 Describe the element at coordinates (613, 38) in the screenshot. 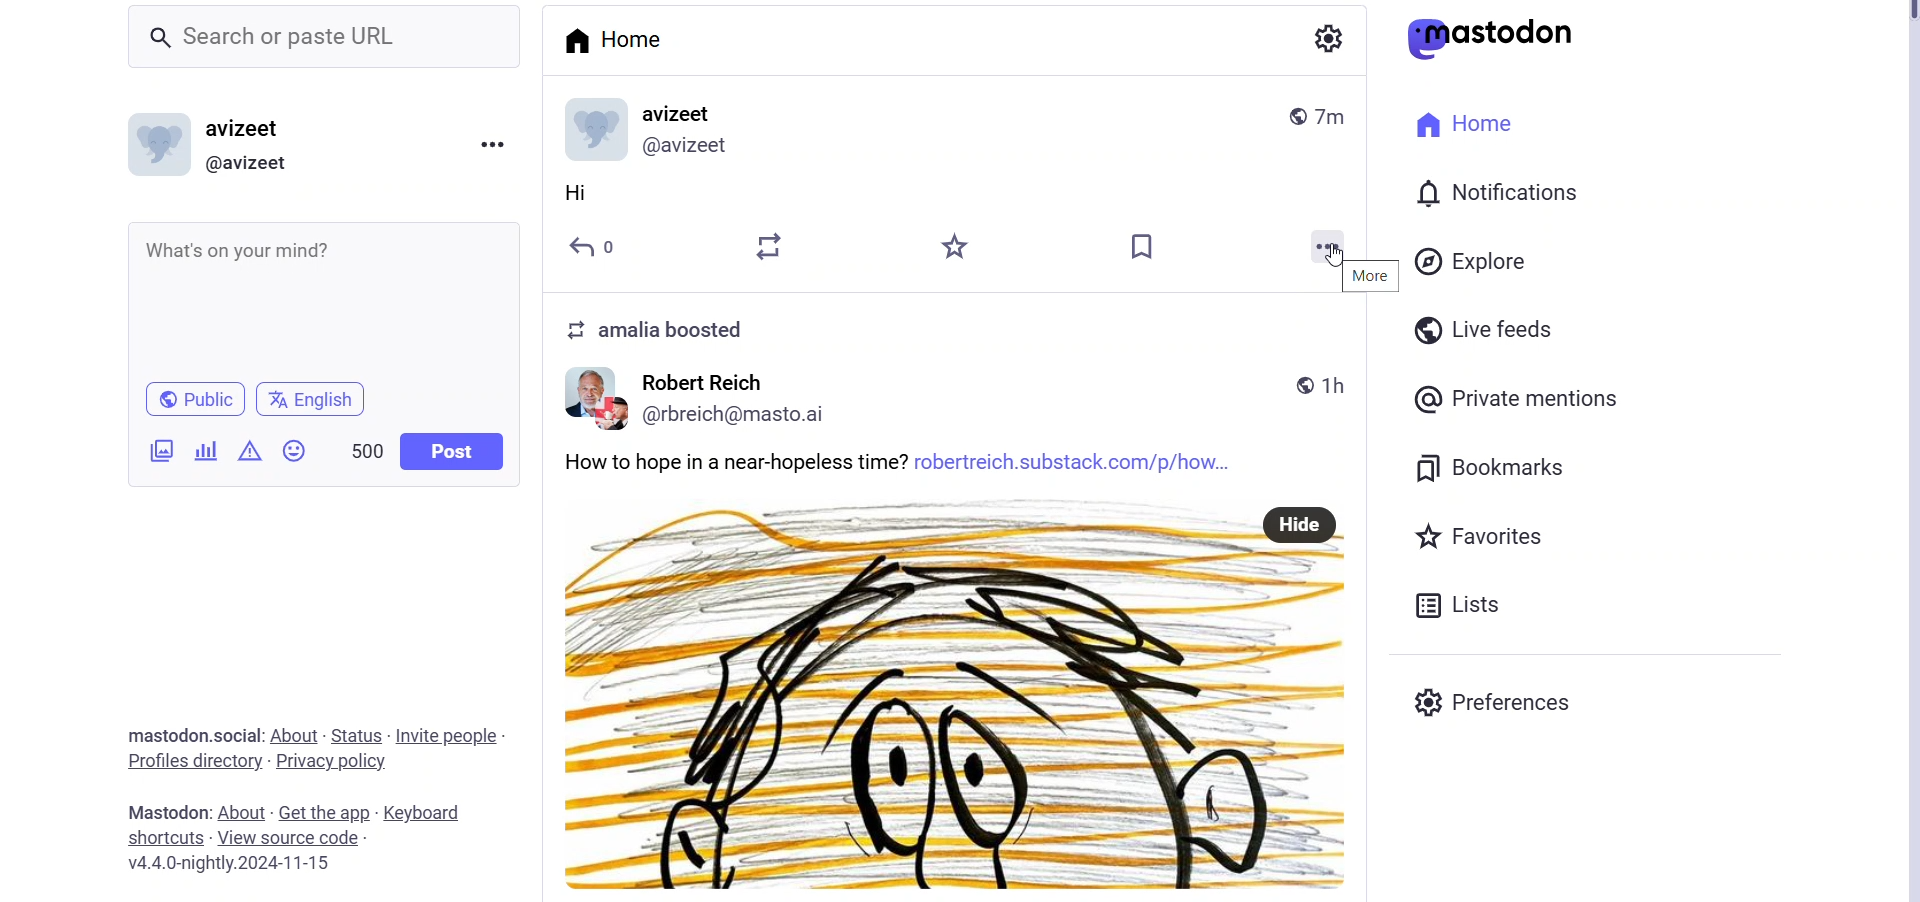

I see `Home` at that location.